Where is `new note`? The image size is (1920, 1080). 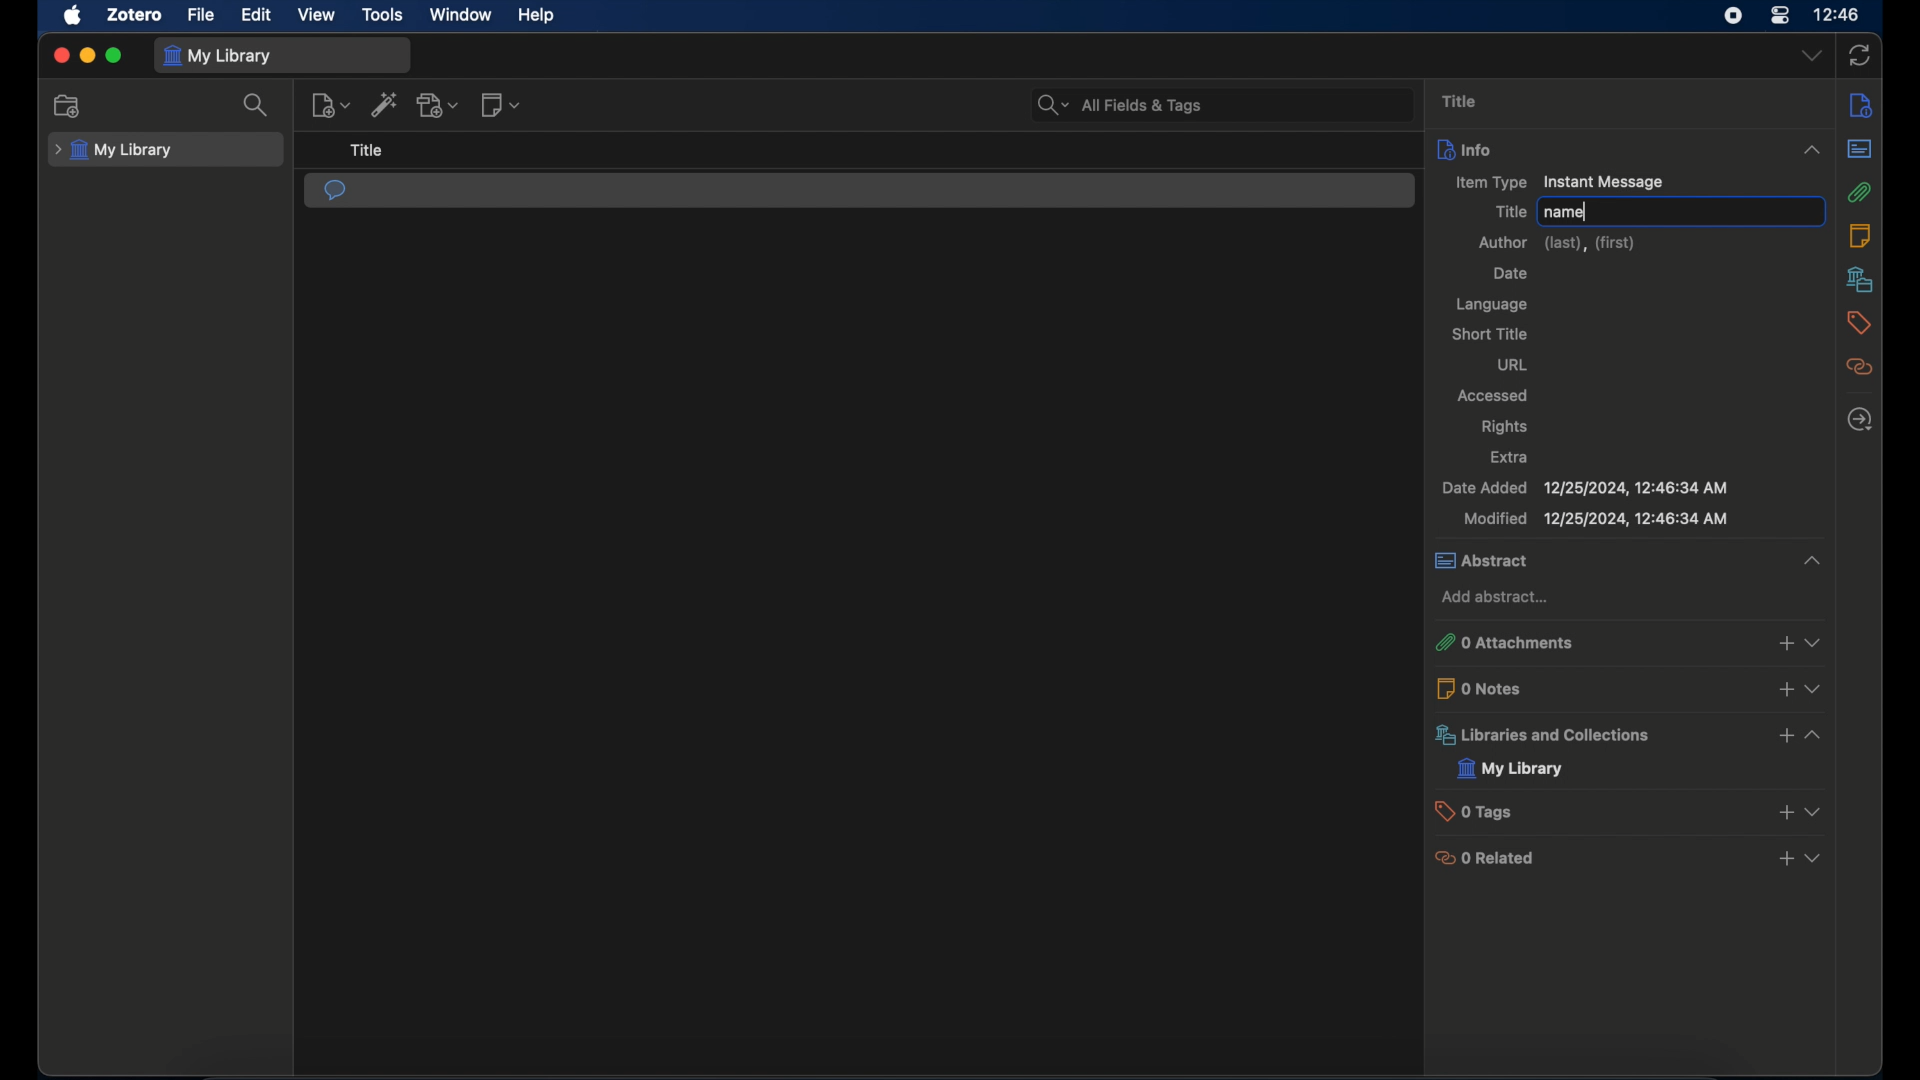 new note is located at coordinates (502, 105).